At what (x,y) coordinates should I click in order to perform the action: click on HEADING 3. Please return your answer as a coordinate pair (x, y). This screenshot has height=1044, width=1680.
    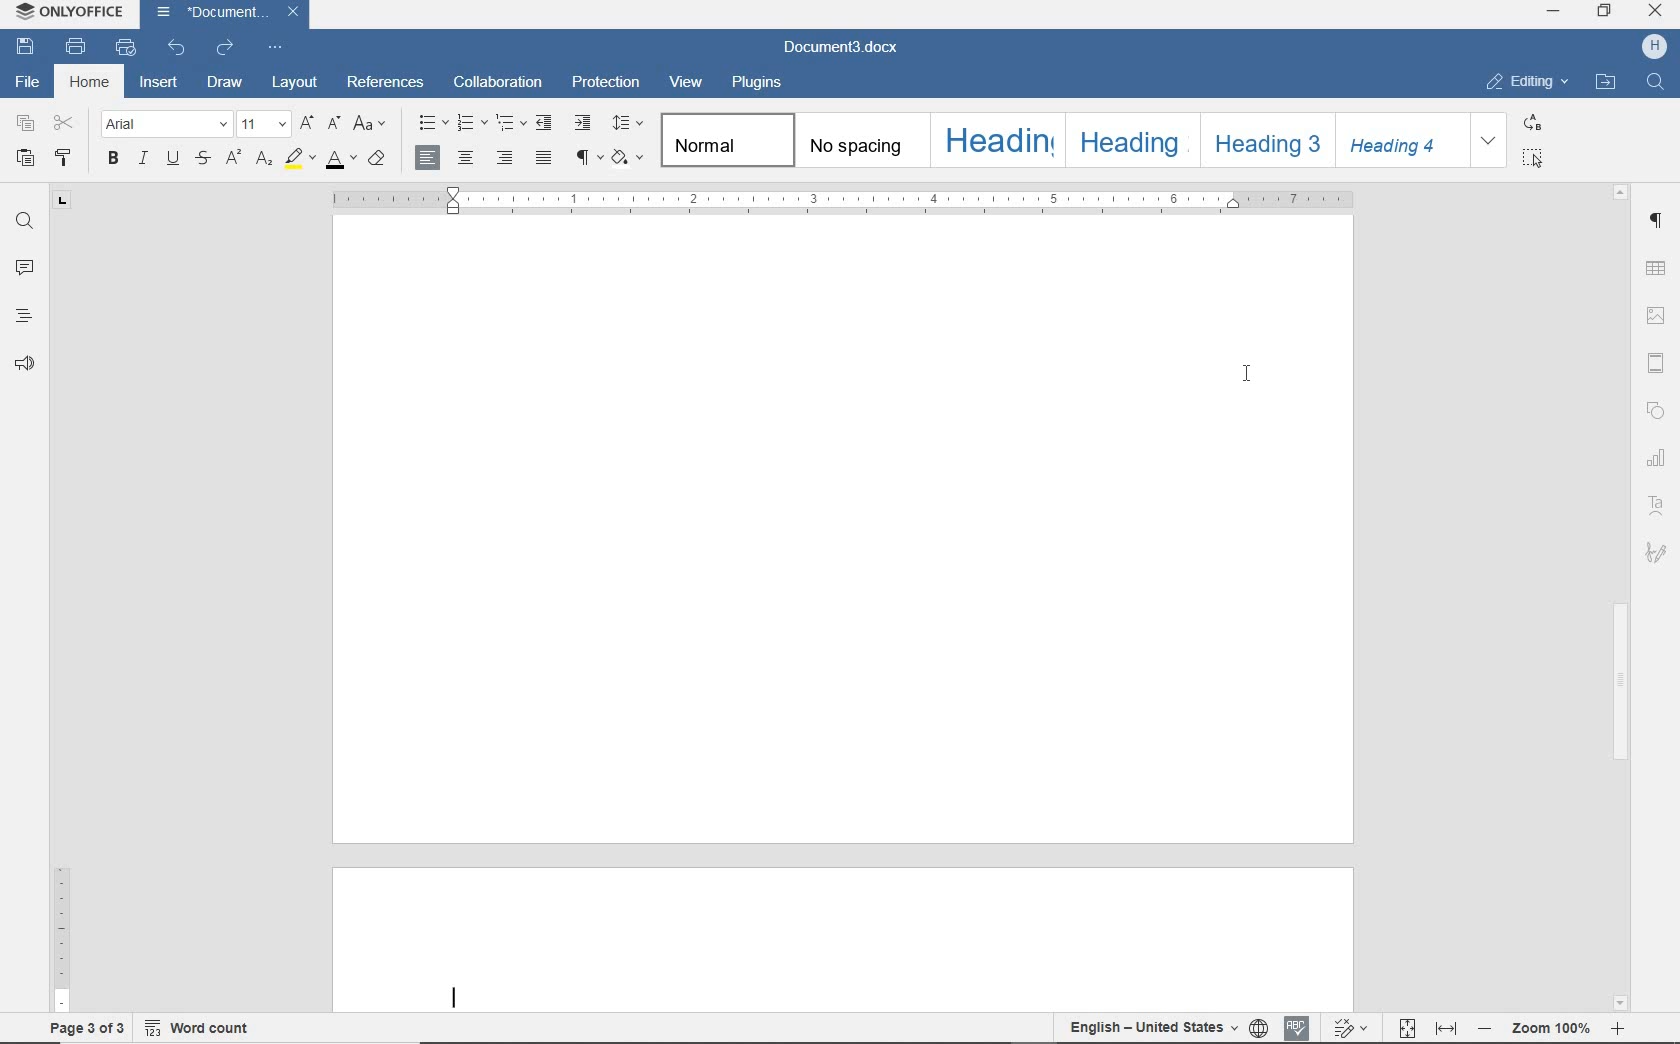
    Looking at the image, I should click on (1267, 142).